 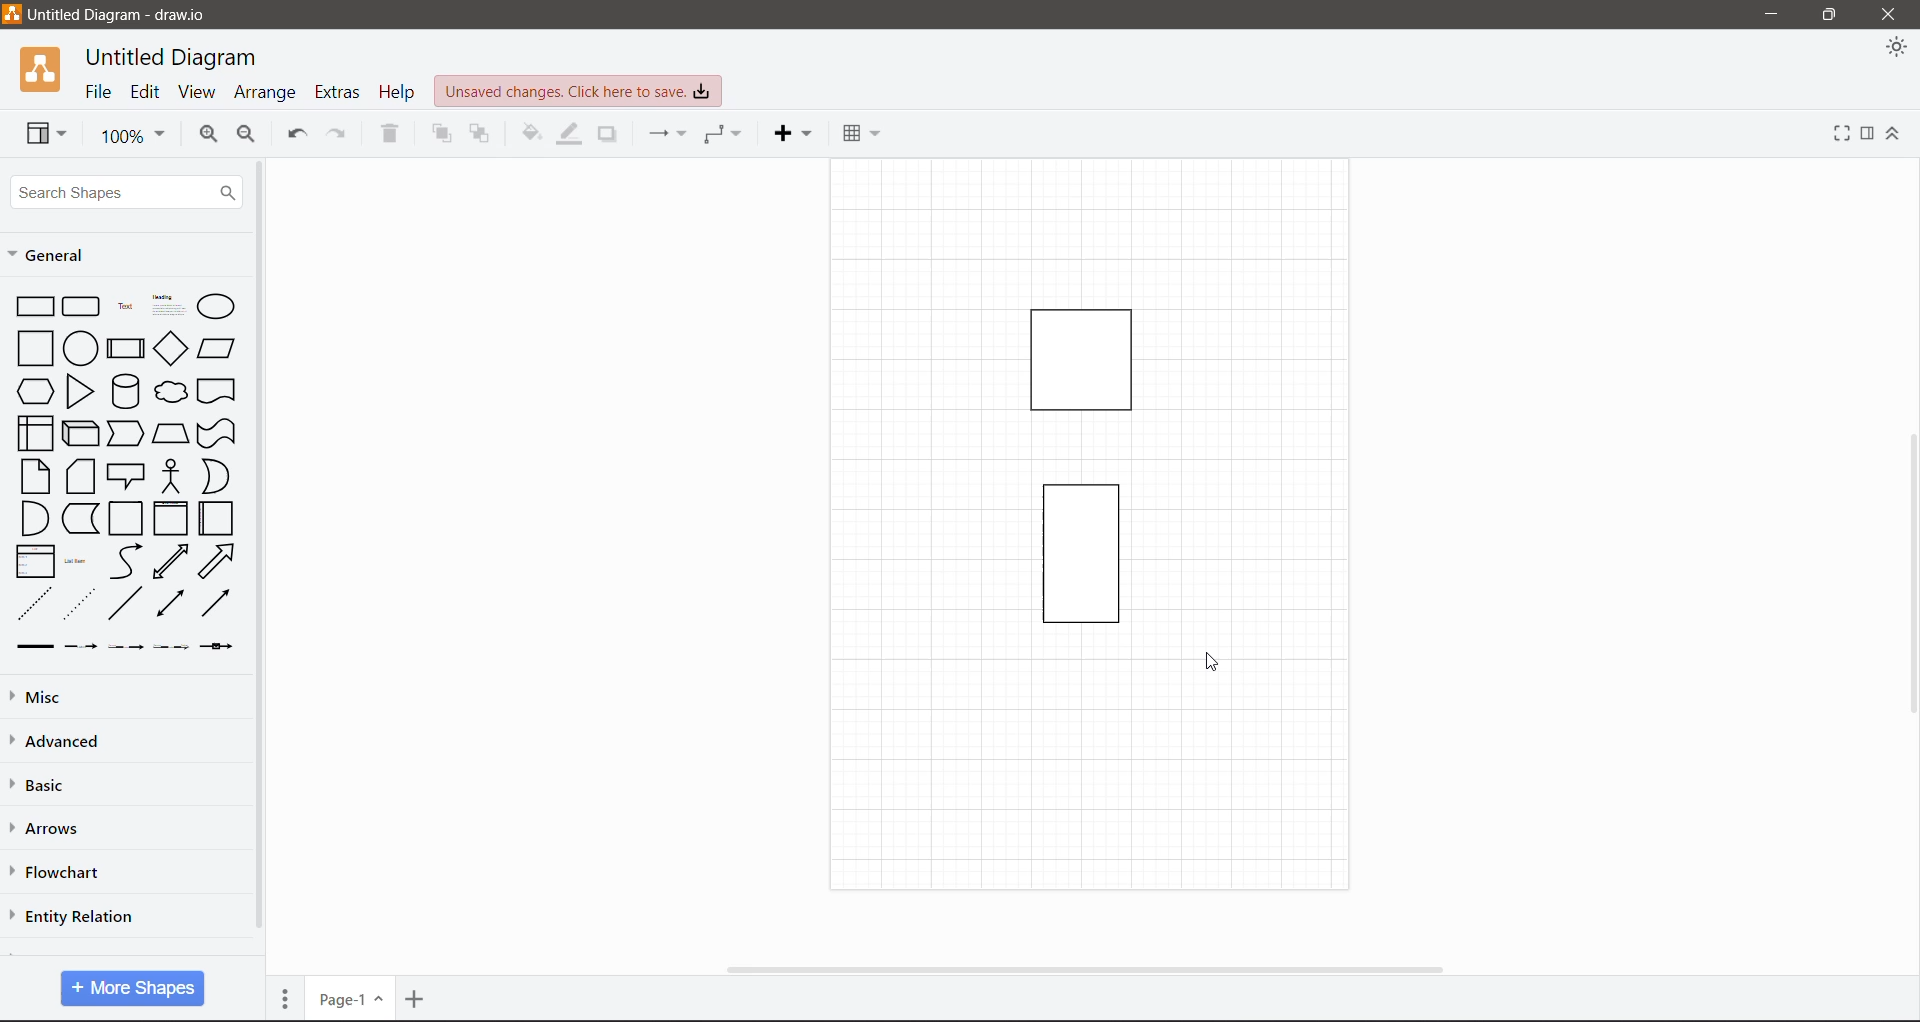 What do you see at coordinates (1830, 15) in the screenshot?
I see `Restore Down` at bounding box center [1830, 15].